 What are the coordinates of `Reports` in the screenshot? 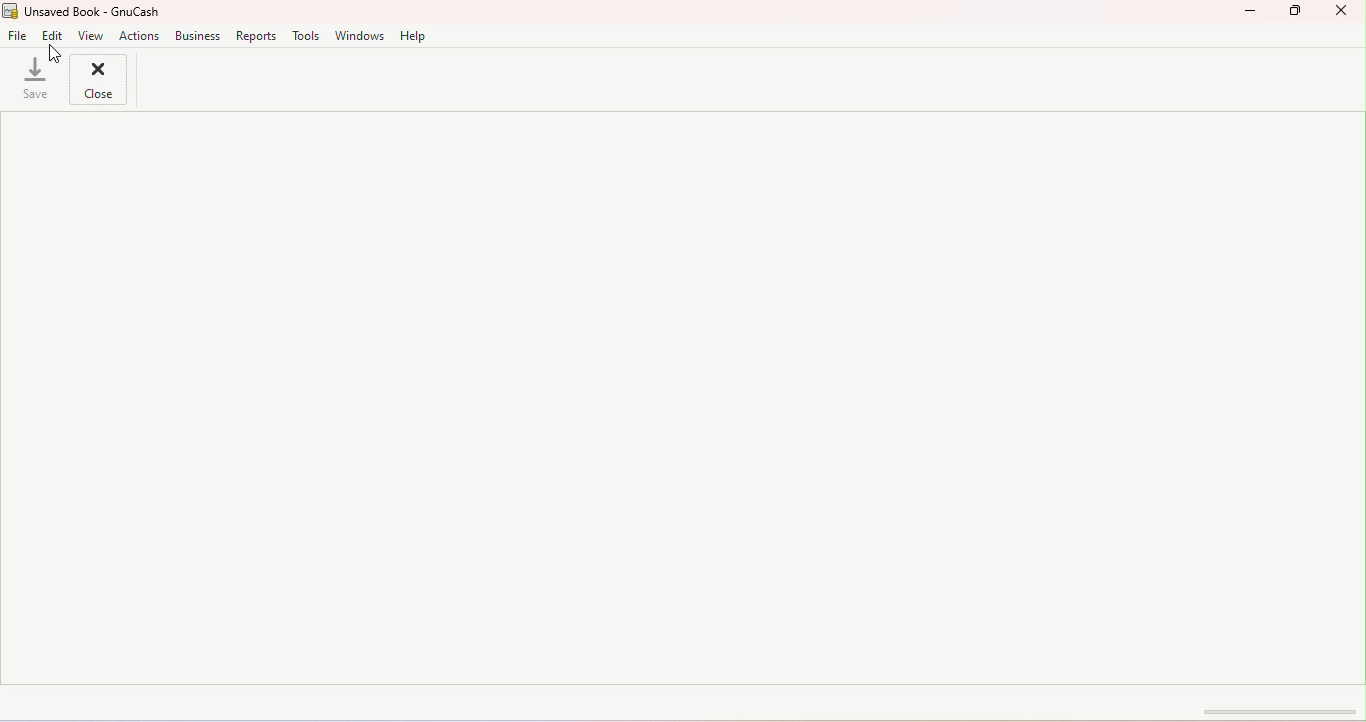 It's located at (255, 37).